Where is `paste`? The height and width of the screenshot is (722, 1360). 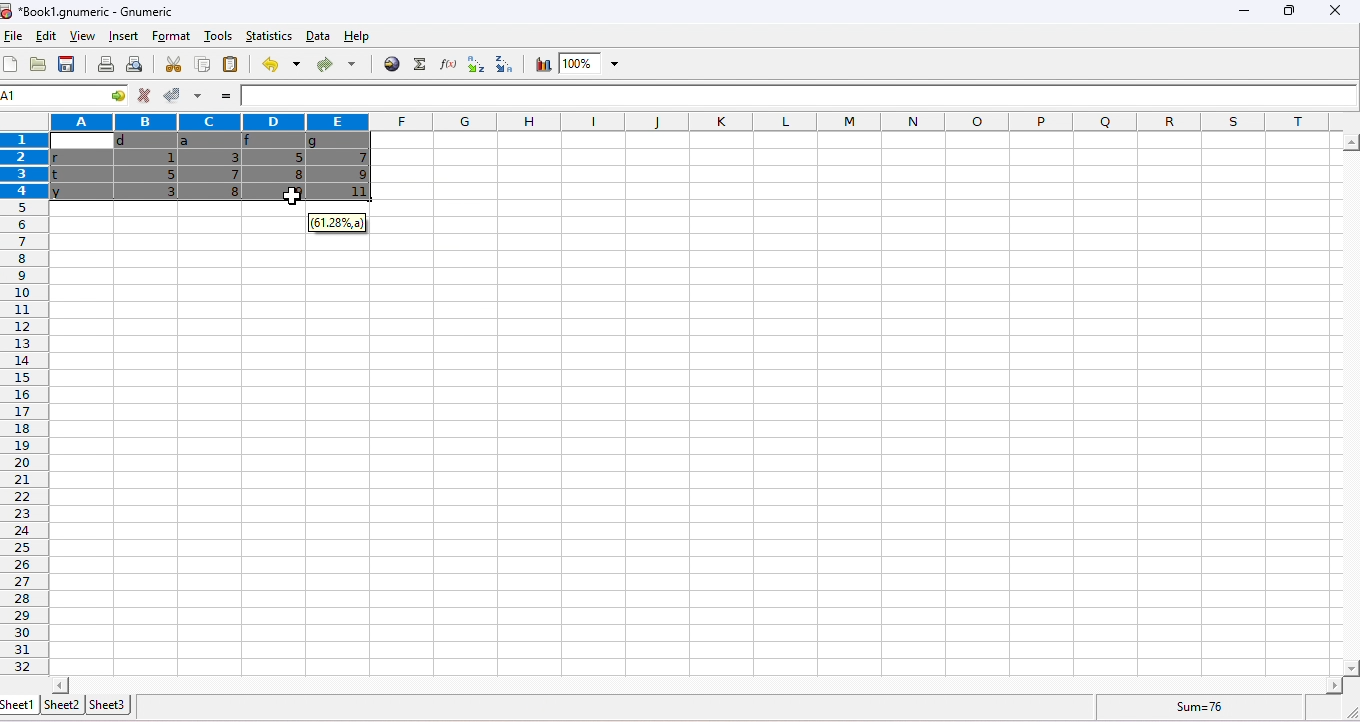
paste is located at coordinates (232, 66).